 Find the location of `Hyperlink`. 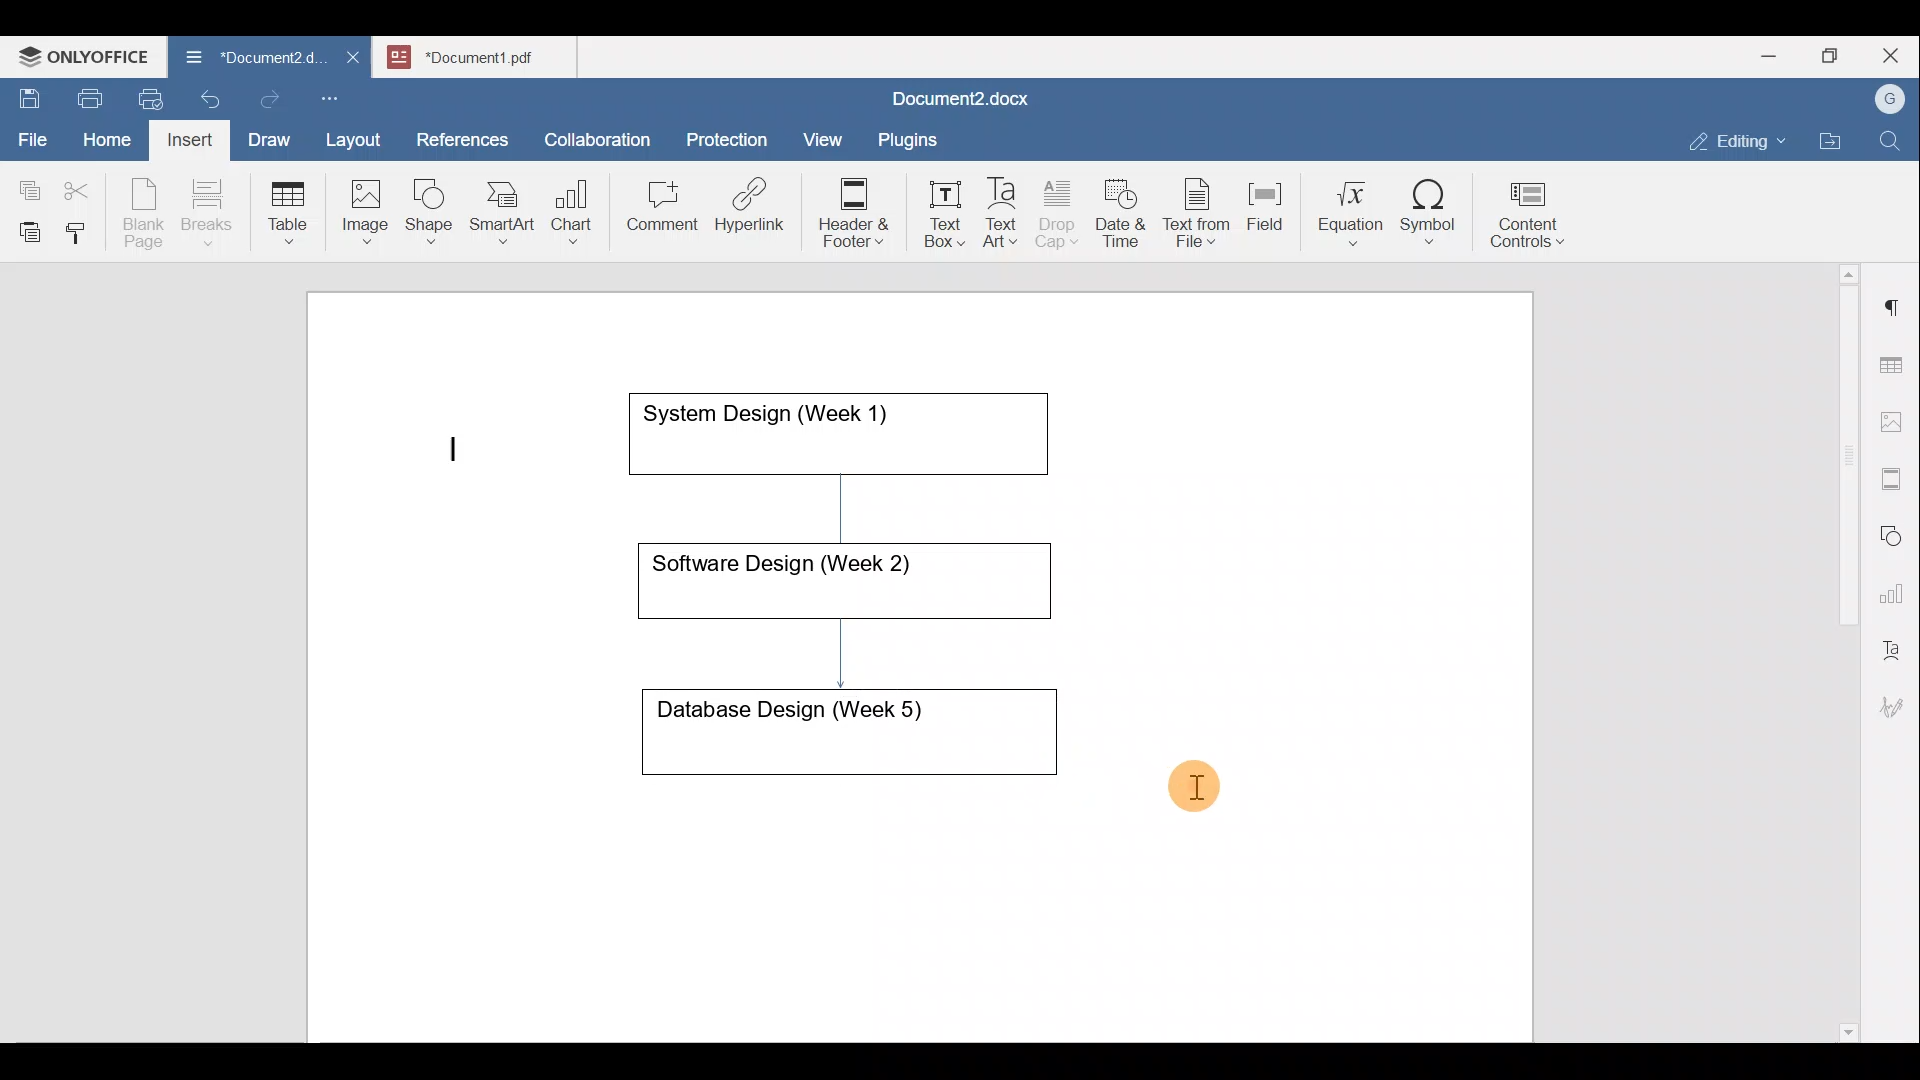

Hyperlink is located at coordinates (756, 211).